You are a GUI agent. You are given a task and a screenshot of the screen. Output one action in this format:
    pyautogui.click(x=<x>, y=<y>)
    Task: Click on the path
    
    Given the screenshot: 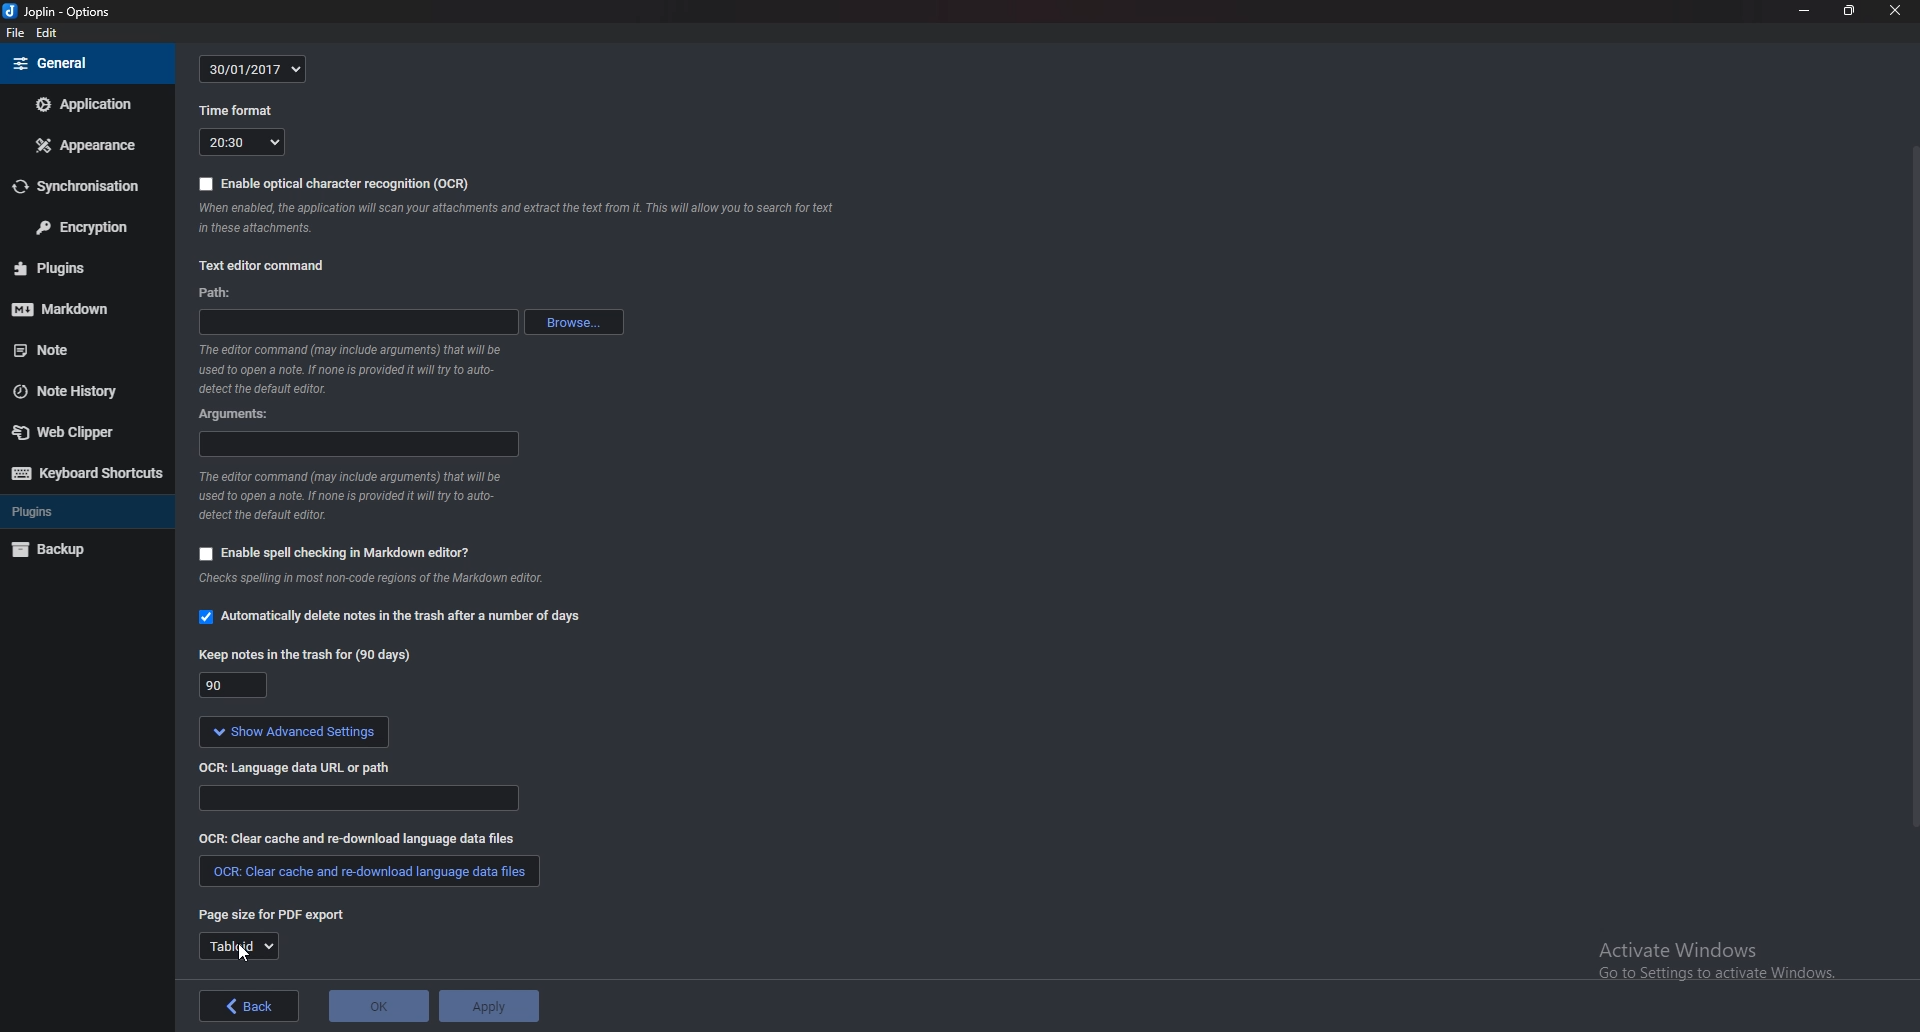 What is the action you would take?
    pyautogui.click(x=367, y=801)
    